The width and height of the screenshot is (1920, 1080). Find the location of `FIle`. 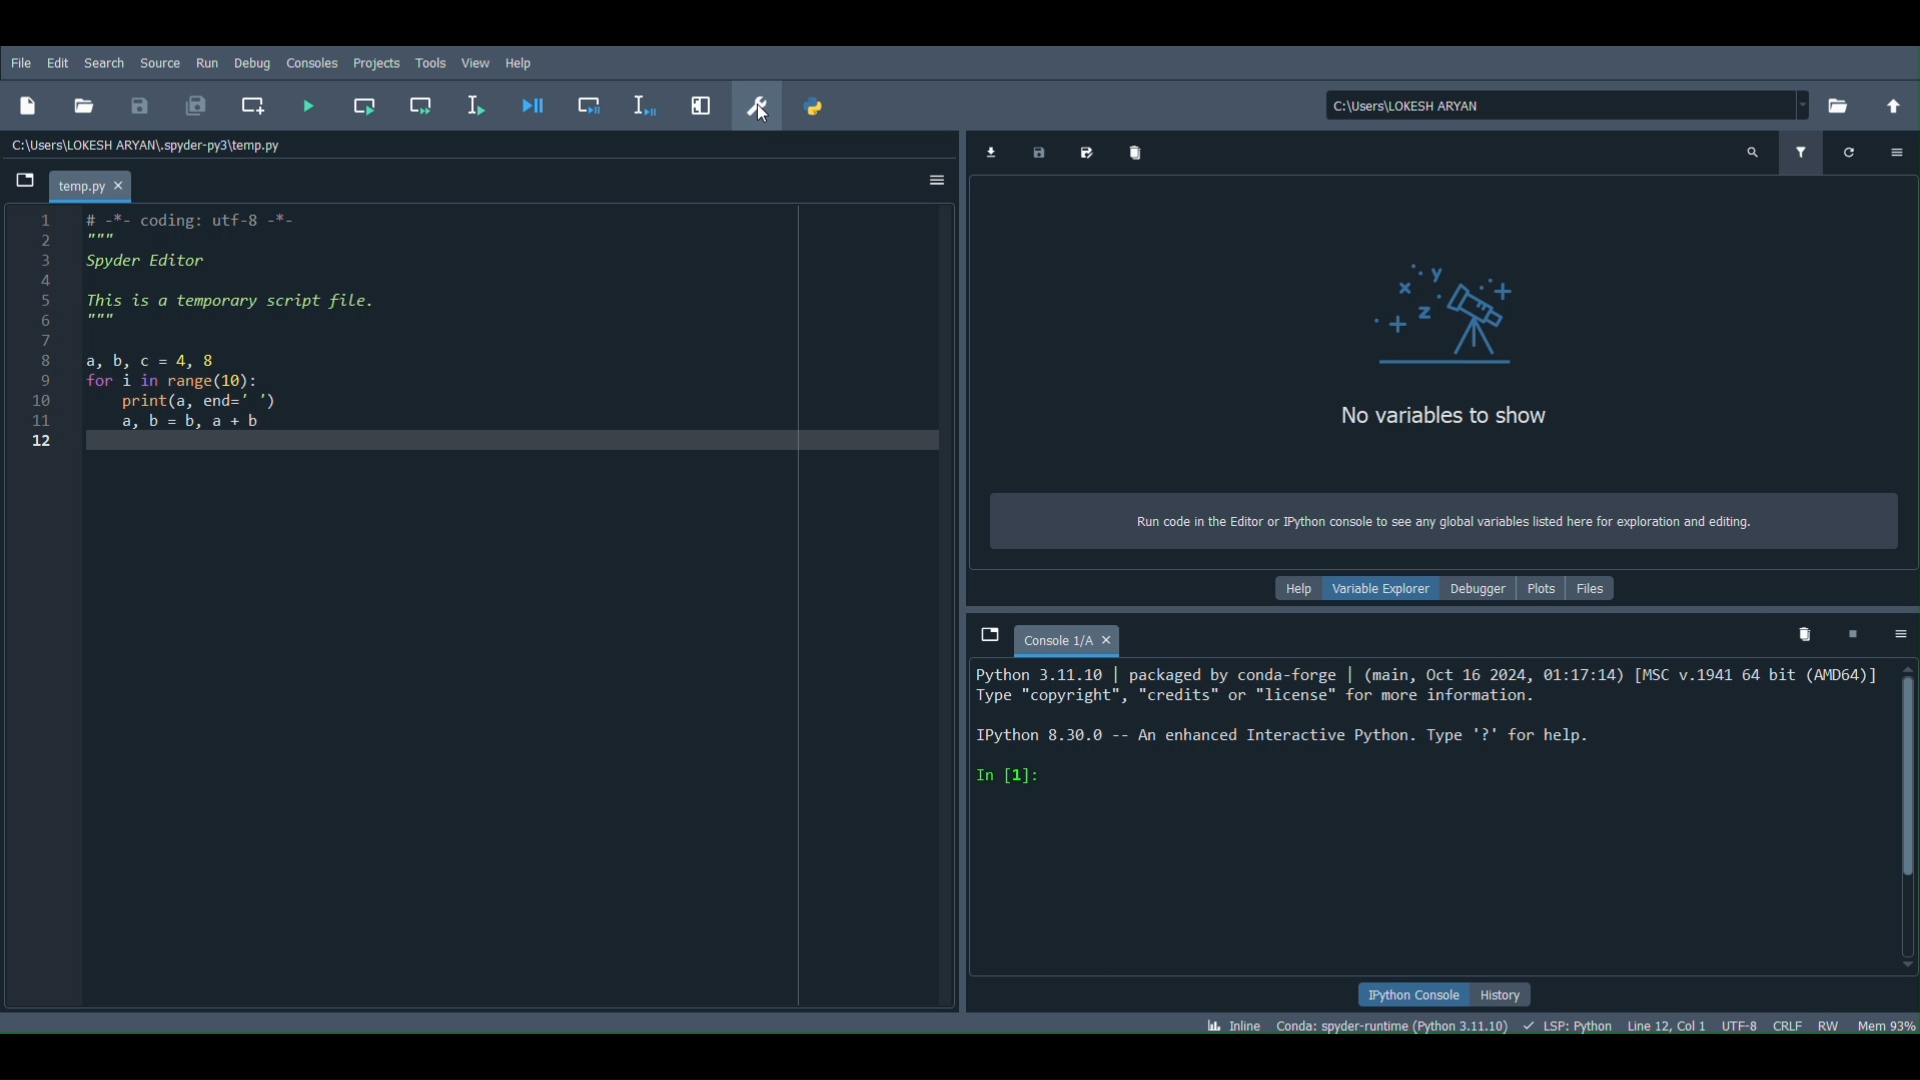

FIle is located at coordinates (19, 57).